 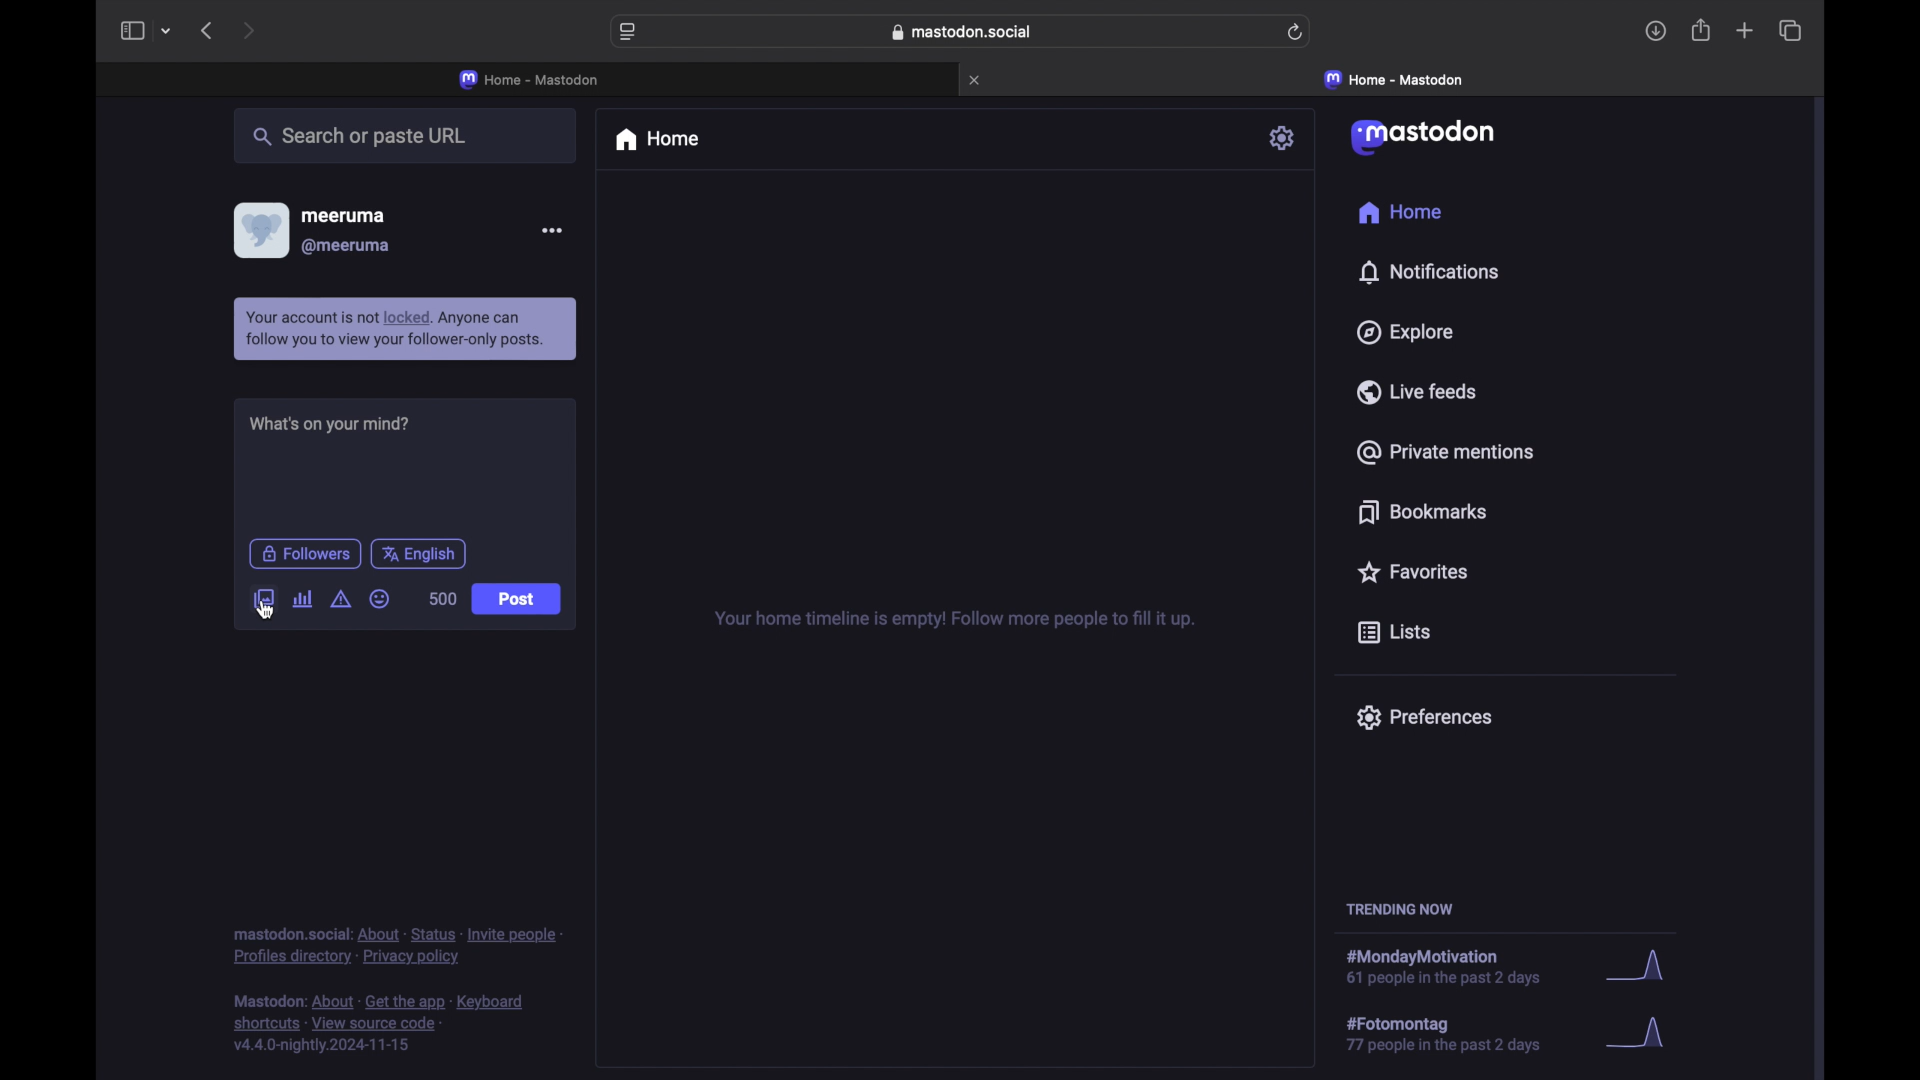 I want to click on new tab, so click(x=1745, y=32).